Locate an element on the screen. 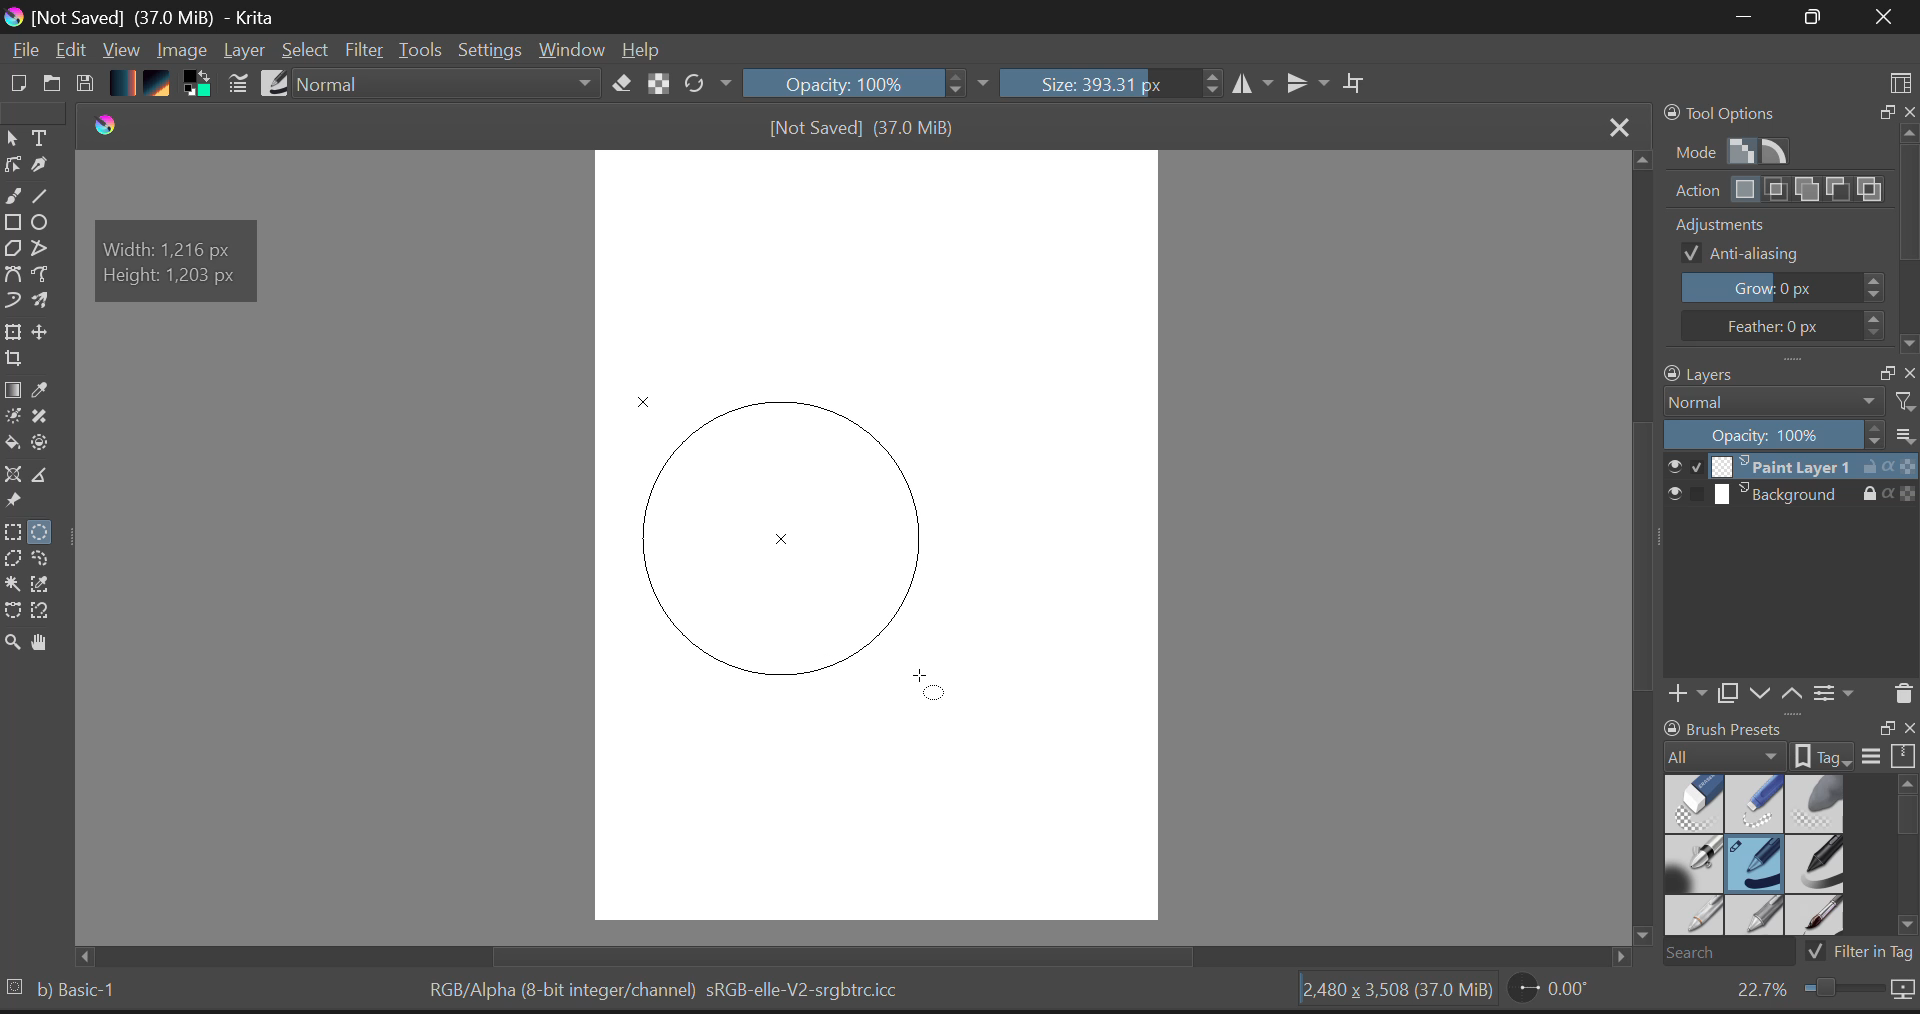 The width and height of the screenshot is (1920, 1014). Multibrush Tool is located at coordinates (47, 302).